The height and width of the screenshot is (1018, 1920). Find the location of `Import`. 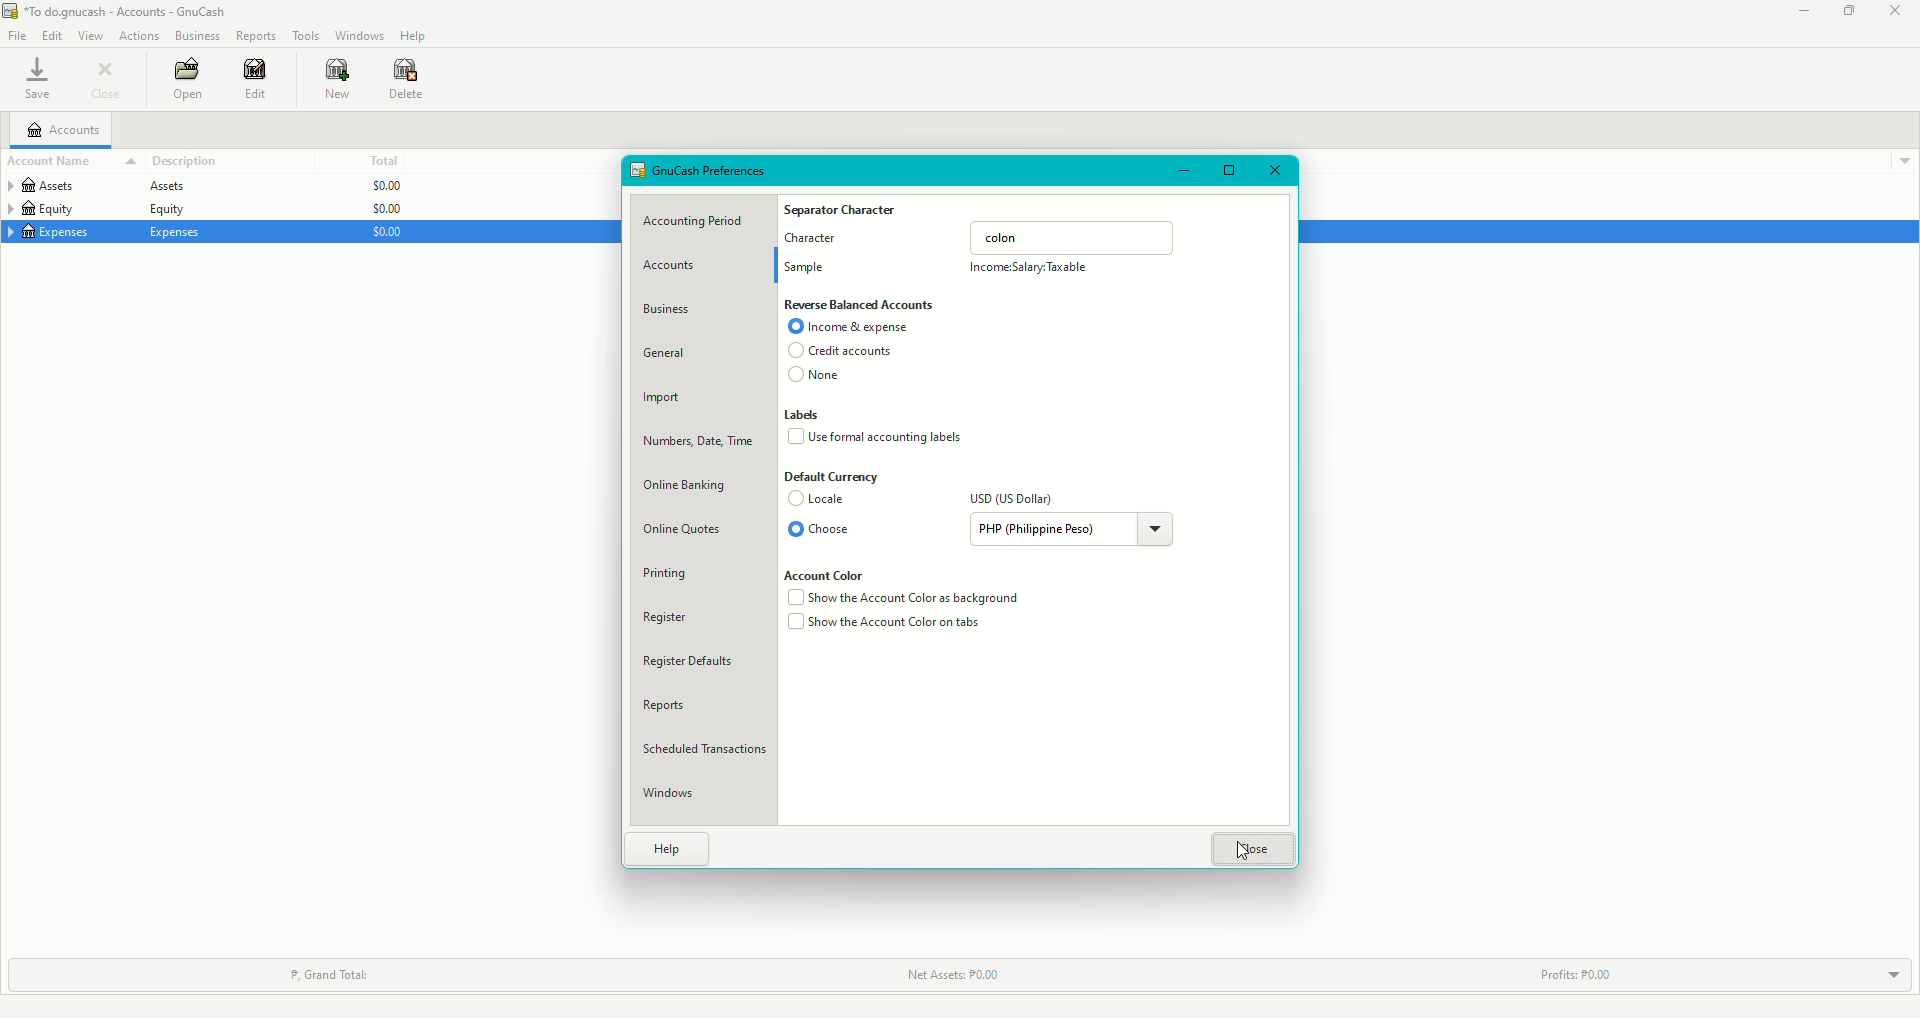

Import is located at coordinates (665, 400).